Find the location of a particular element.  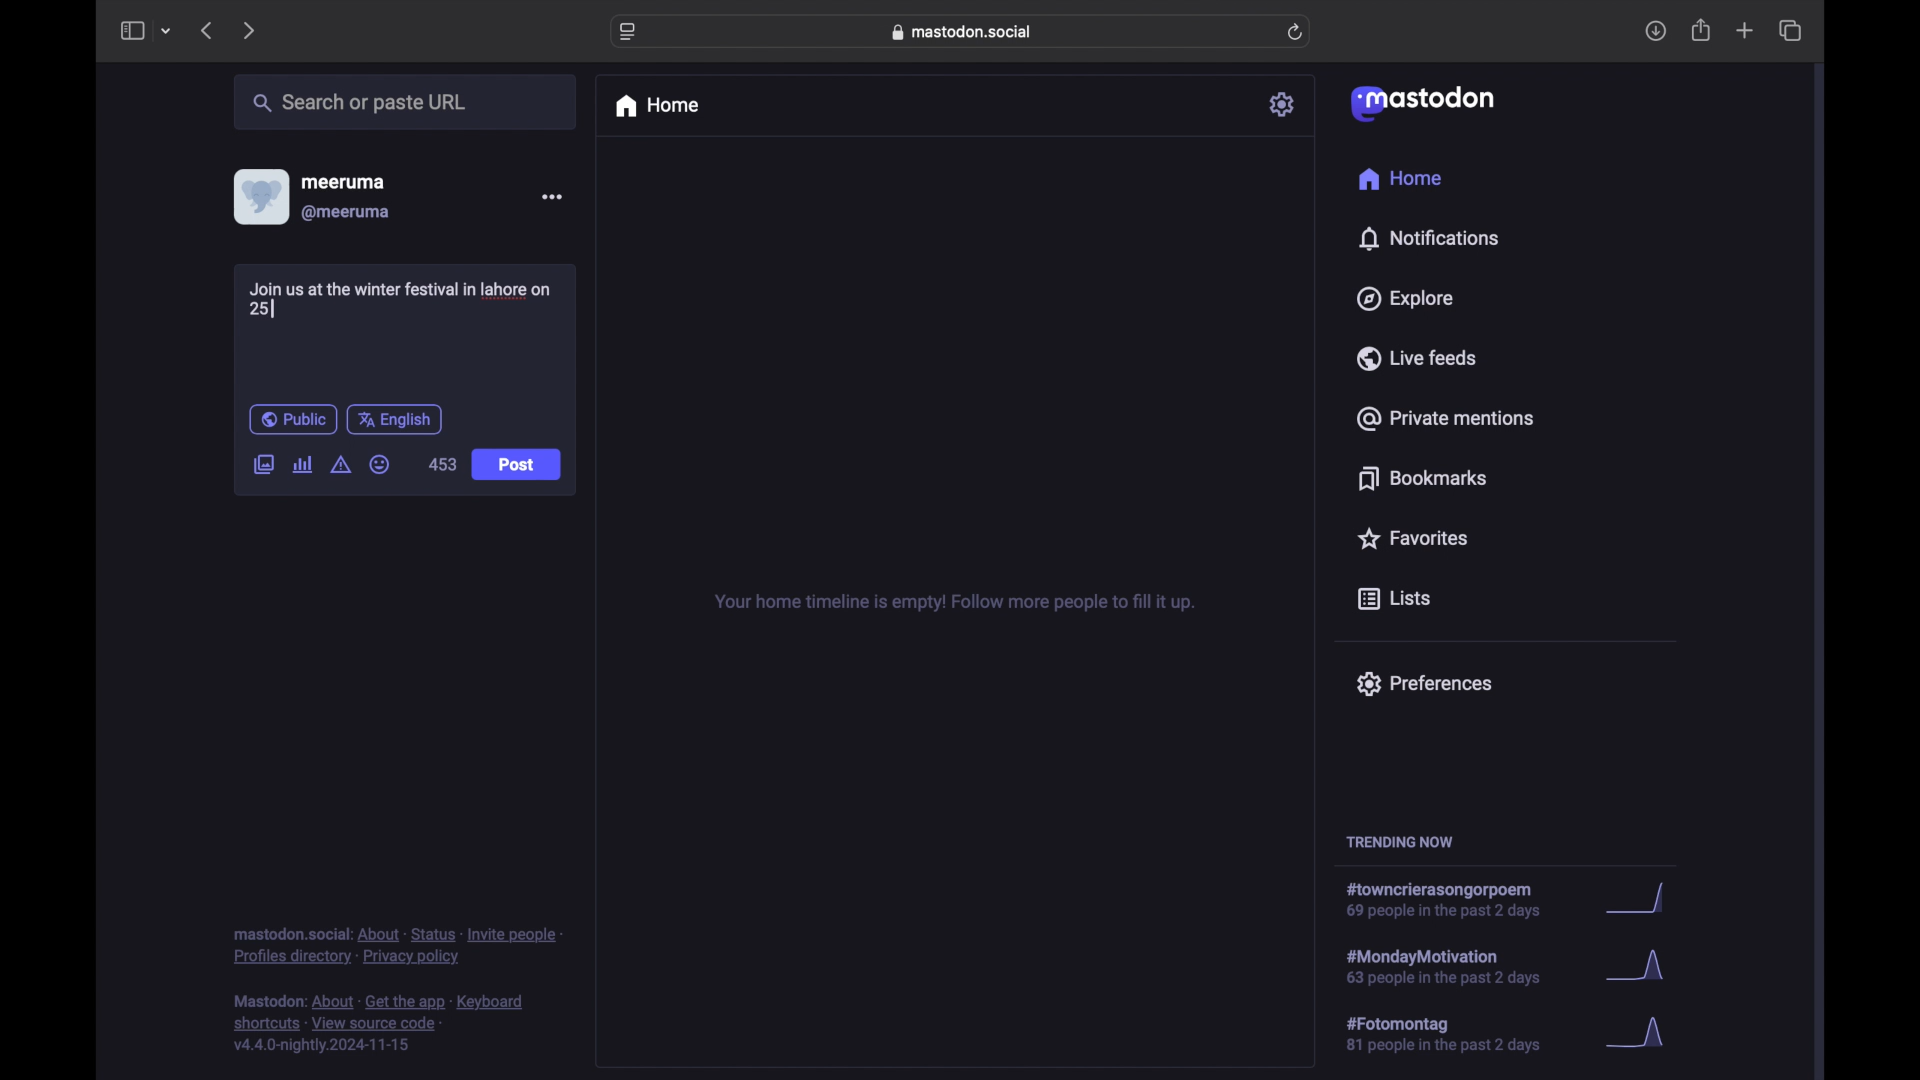

new tab is located at coordinates (1745, 30).